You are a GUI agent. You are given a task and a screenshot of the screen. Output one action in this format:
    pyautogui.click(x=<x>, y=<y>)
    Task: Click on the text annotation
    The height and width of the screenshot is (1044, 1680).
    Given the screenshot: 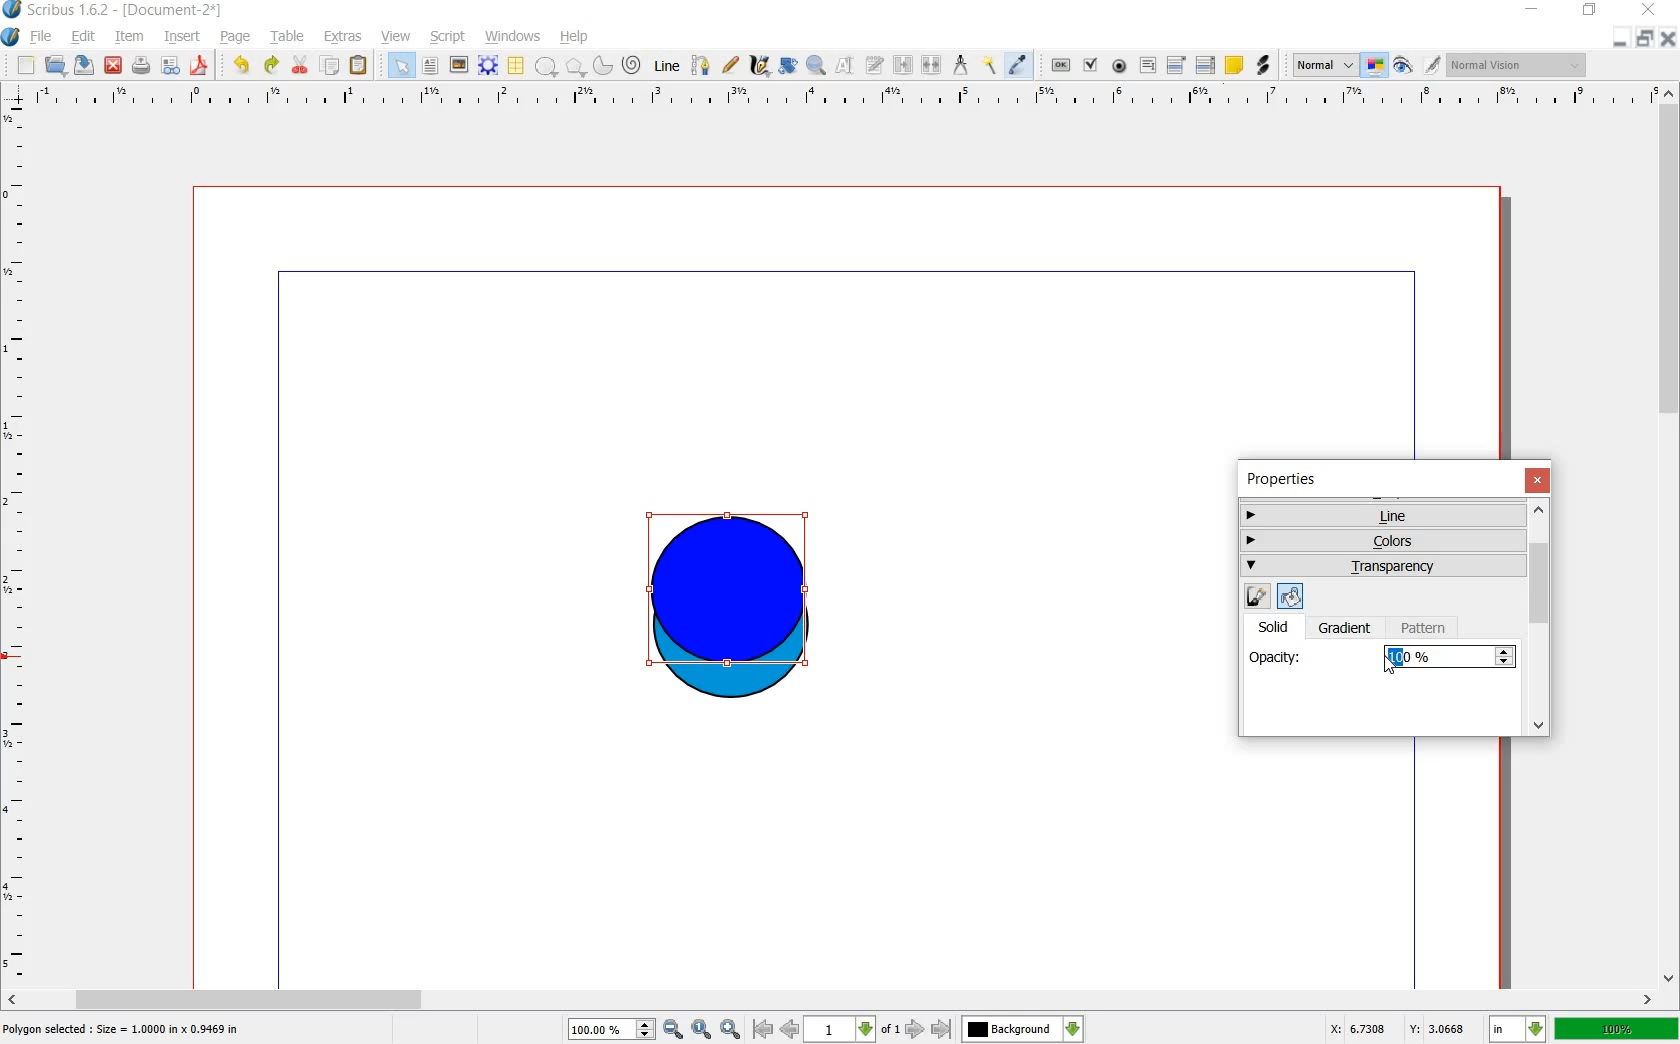 What is the action you would take?
    pyautogui.click(x=1236, y=66)
    